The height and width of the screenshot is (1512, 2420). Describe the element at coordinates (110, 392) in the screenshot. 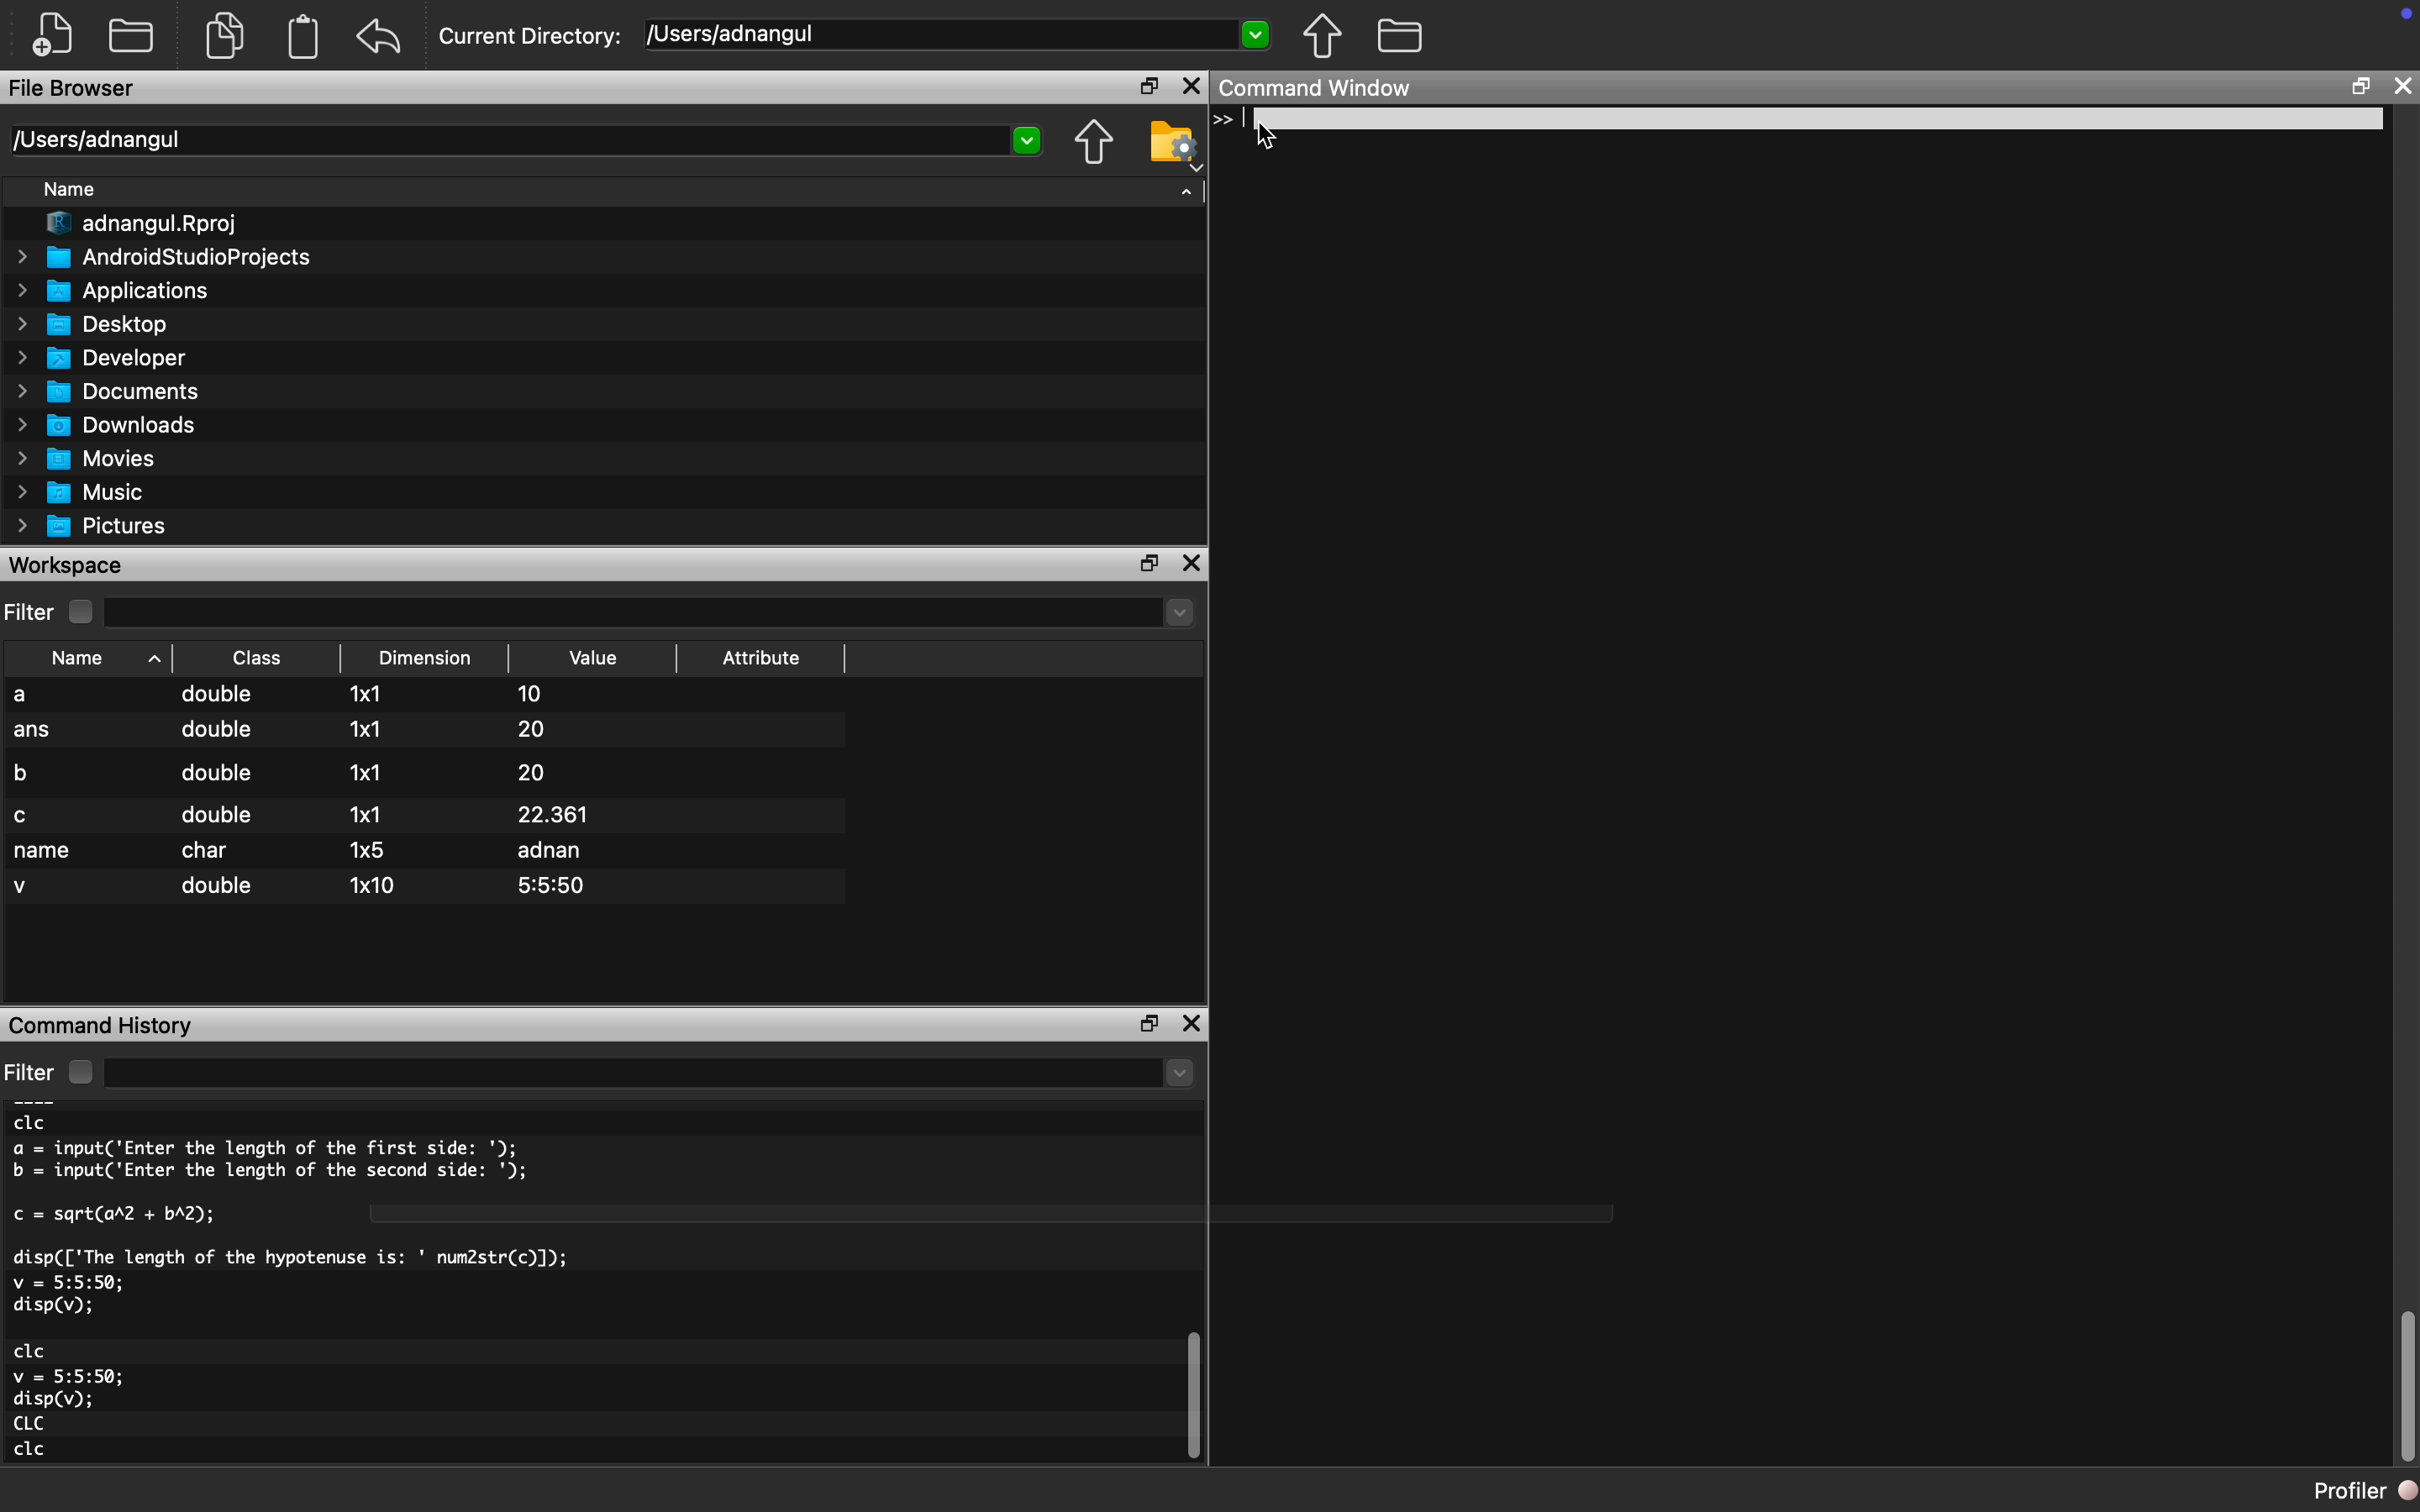

I see `> Documents` at that location.